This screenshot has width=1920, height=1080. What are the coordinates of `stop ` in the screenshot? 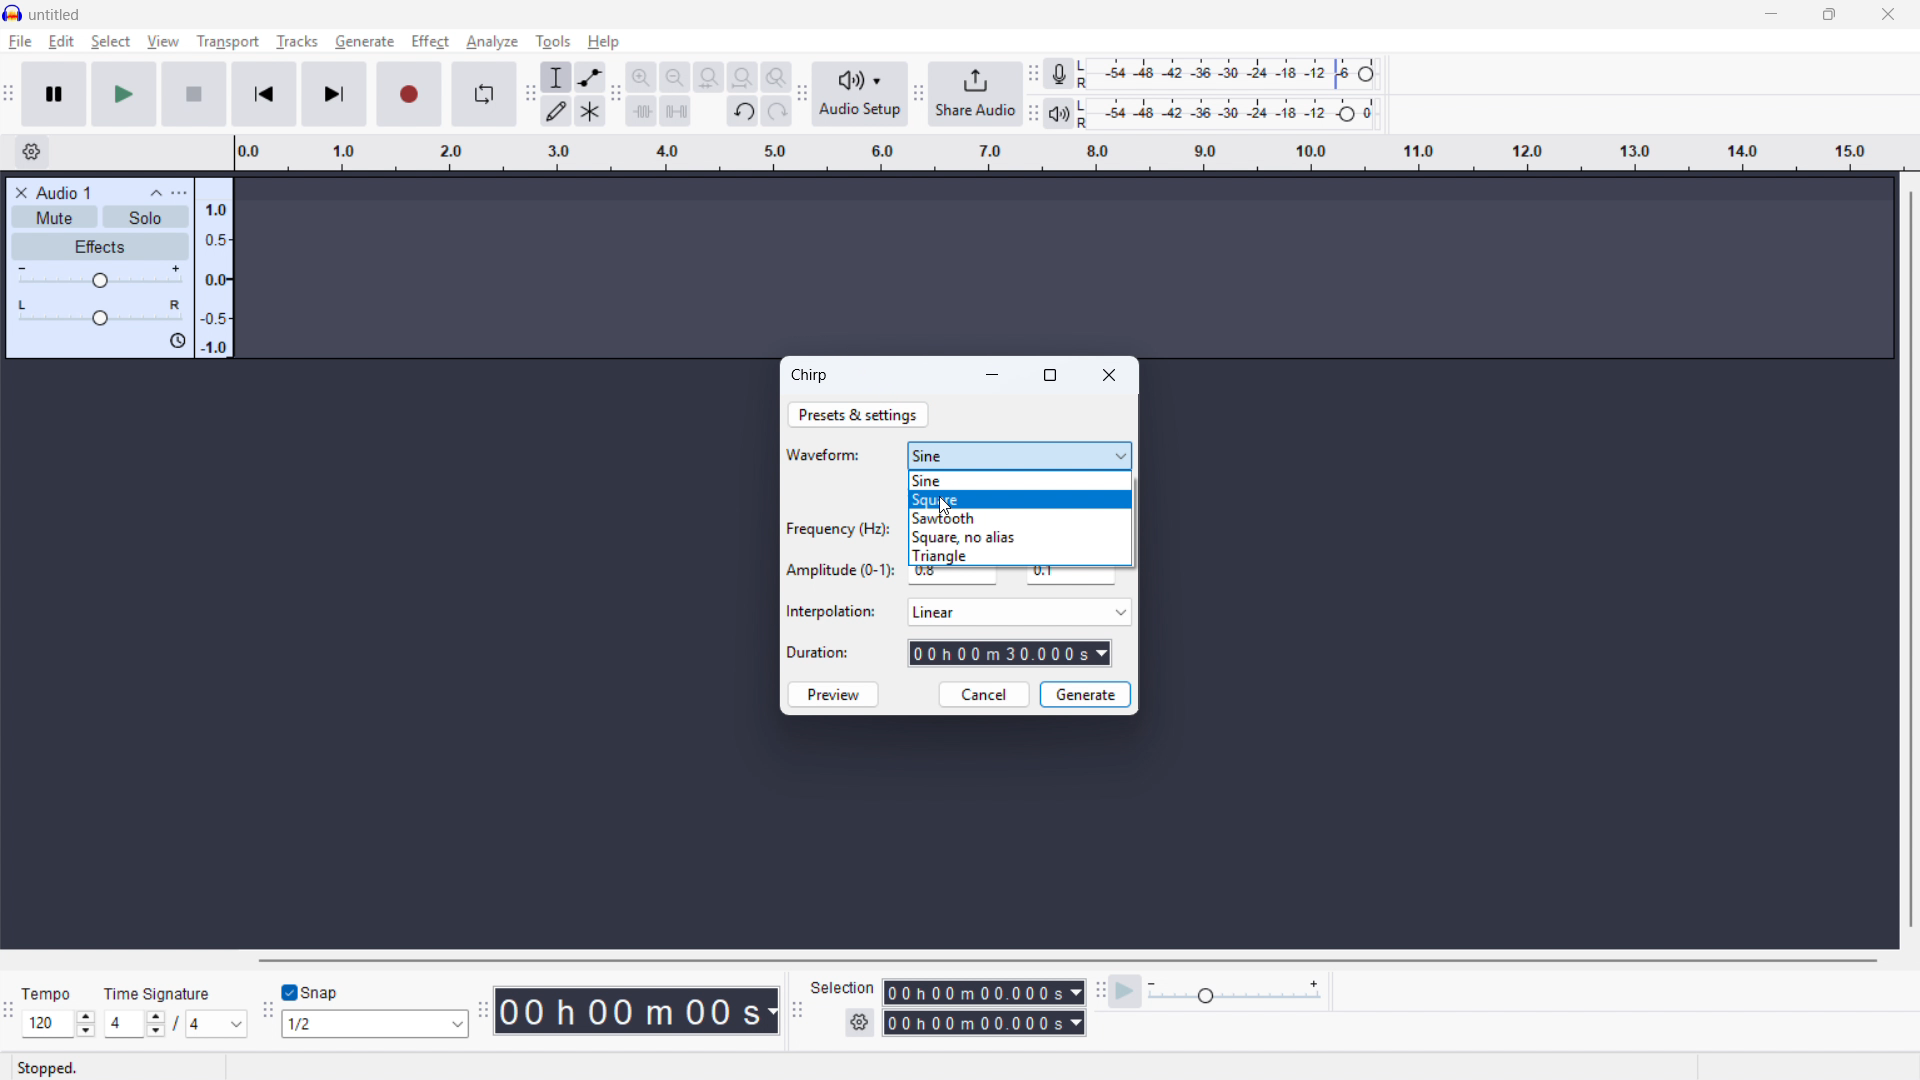 It's located at (194, 94).